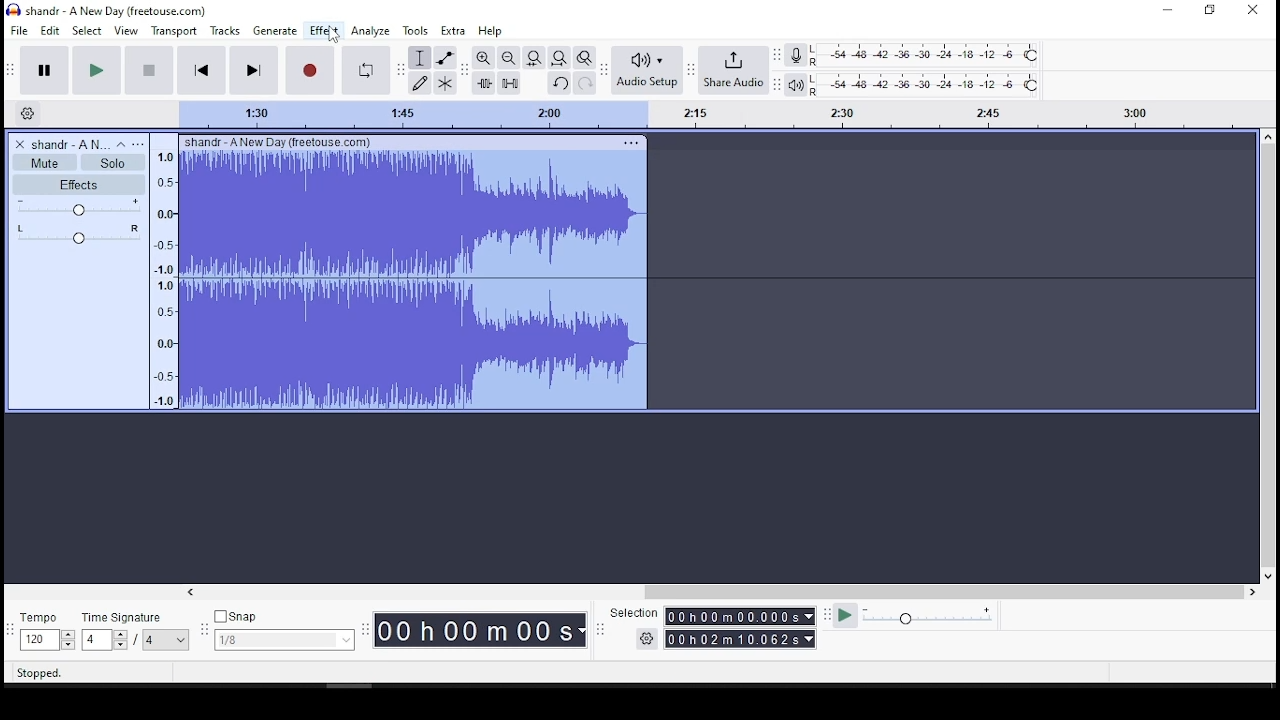 The width and height of the screenshot is (1280, 720). What do you see at coordinates (451, 31) in the screenshot?
I see `` at bounding box center [451, 31].